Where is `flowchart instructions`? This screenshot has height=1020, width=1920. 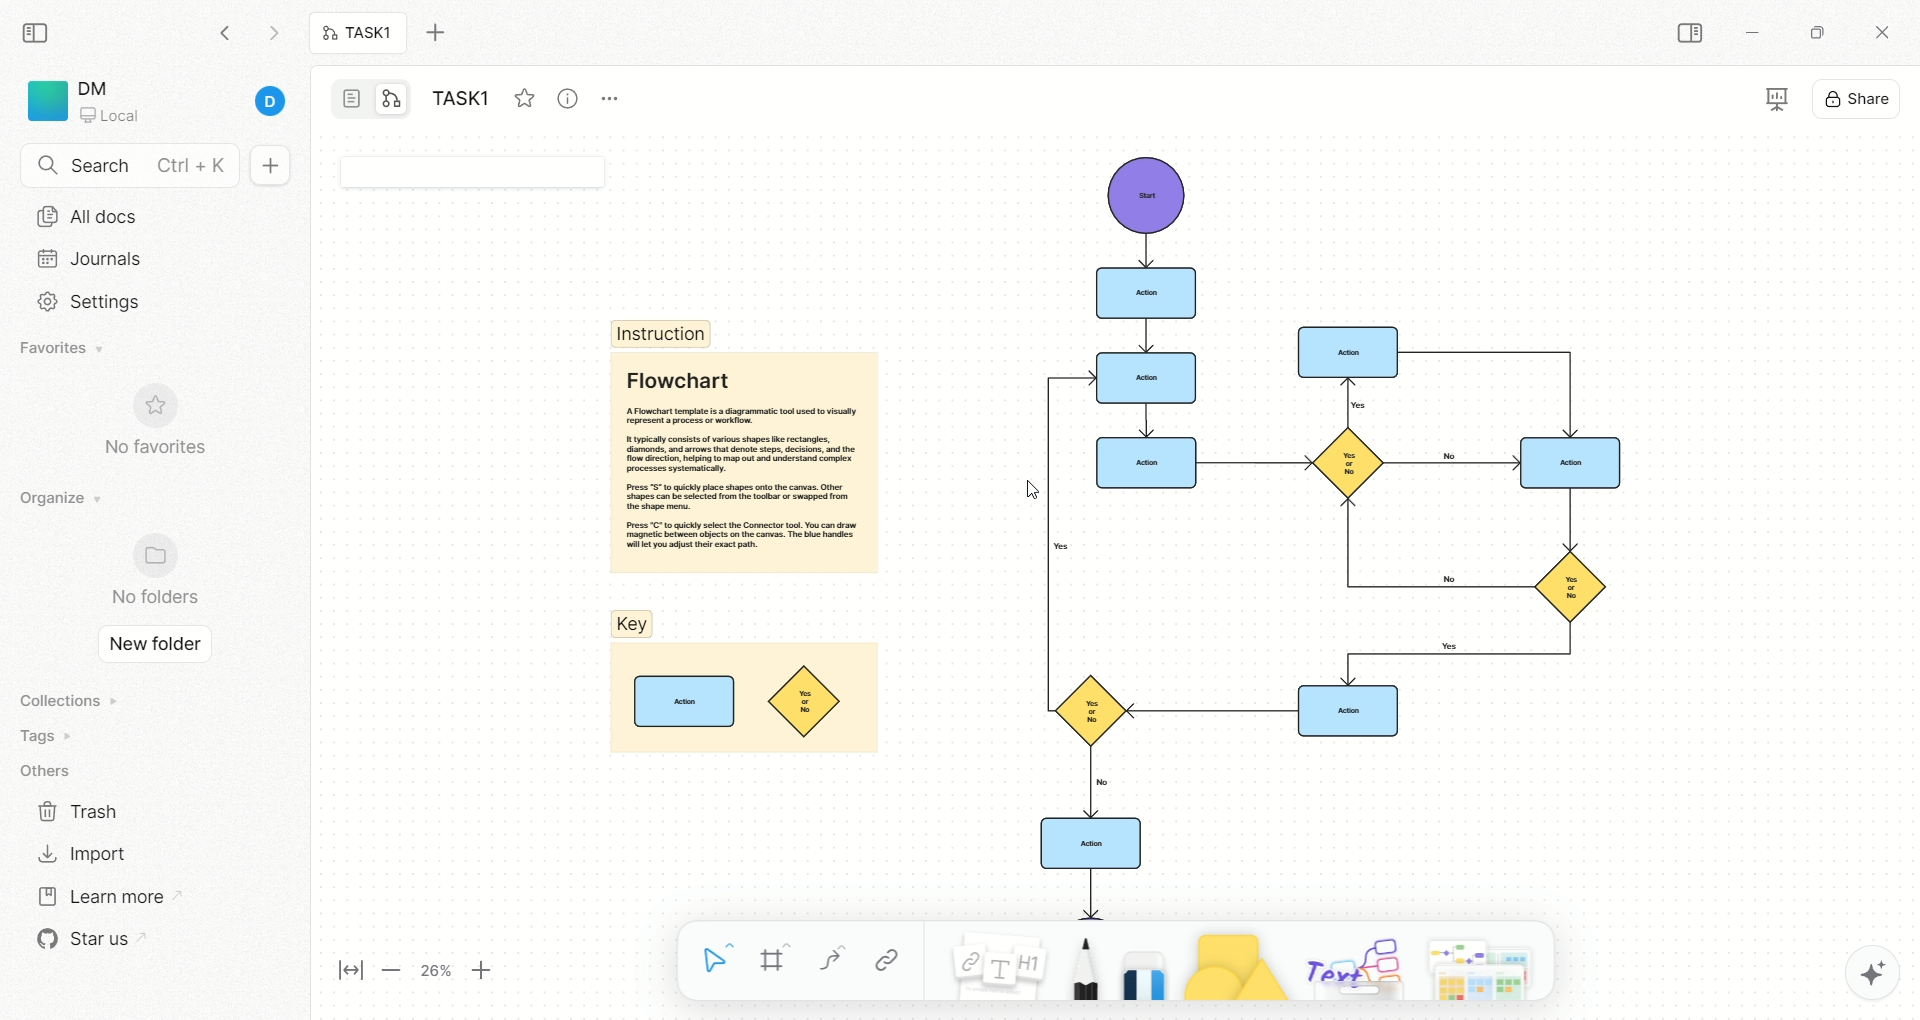 flowchart instructions is located at coordinates (742, 462).